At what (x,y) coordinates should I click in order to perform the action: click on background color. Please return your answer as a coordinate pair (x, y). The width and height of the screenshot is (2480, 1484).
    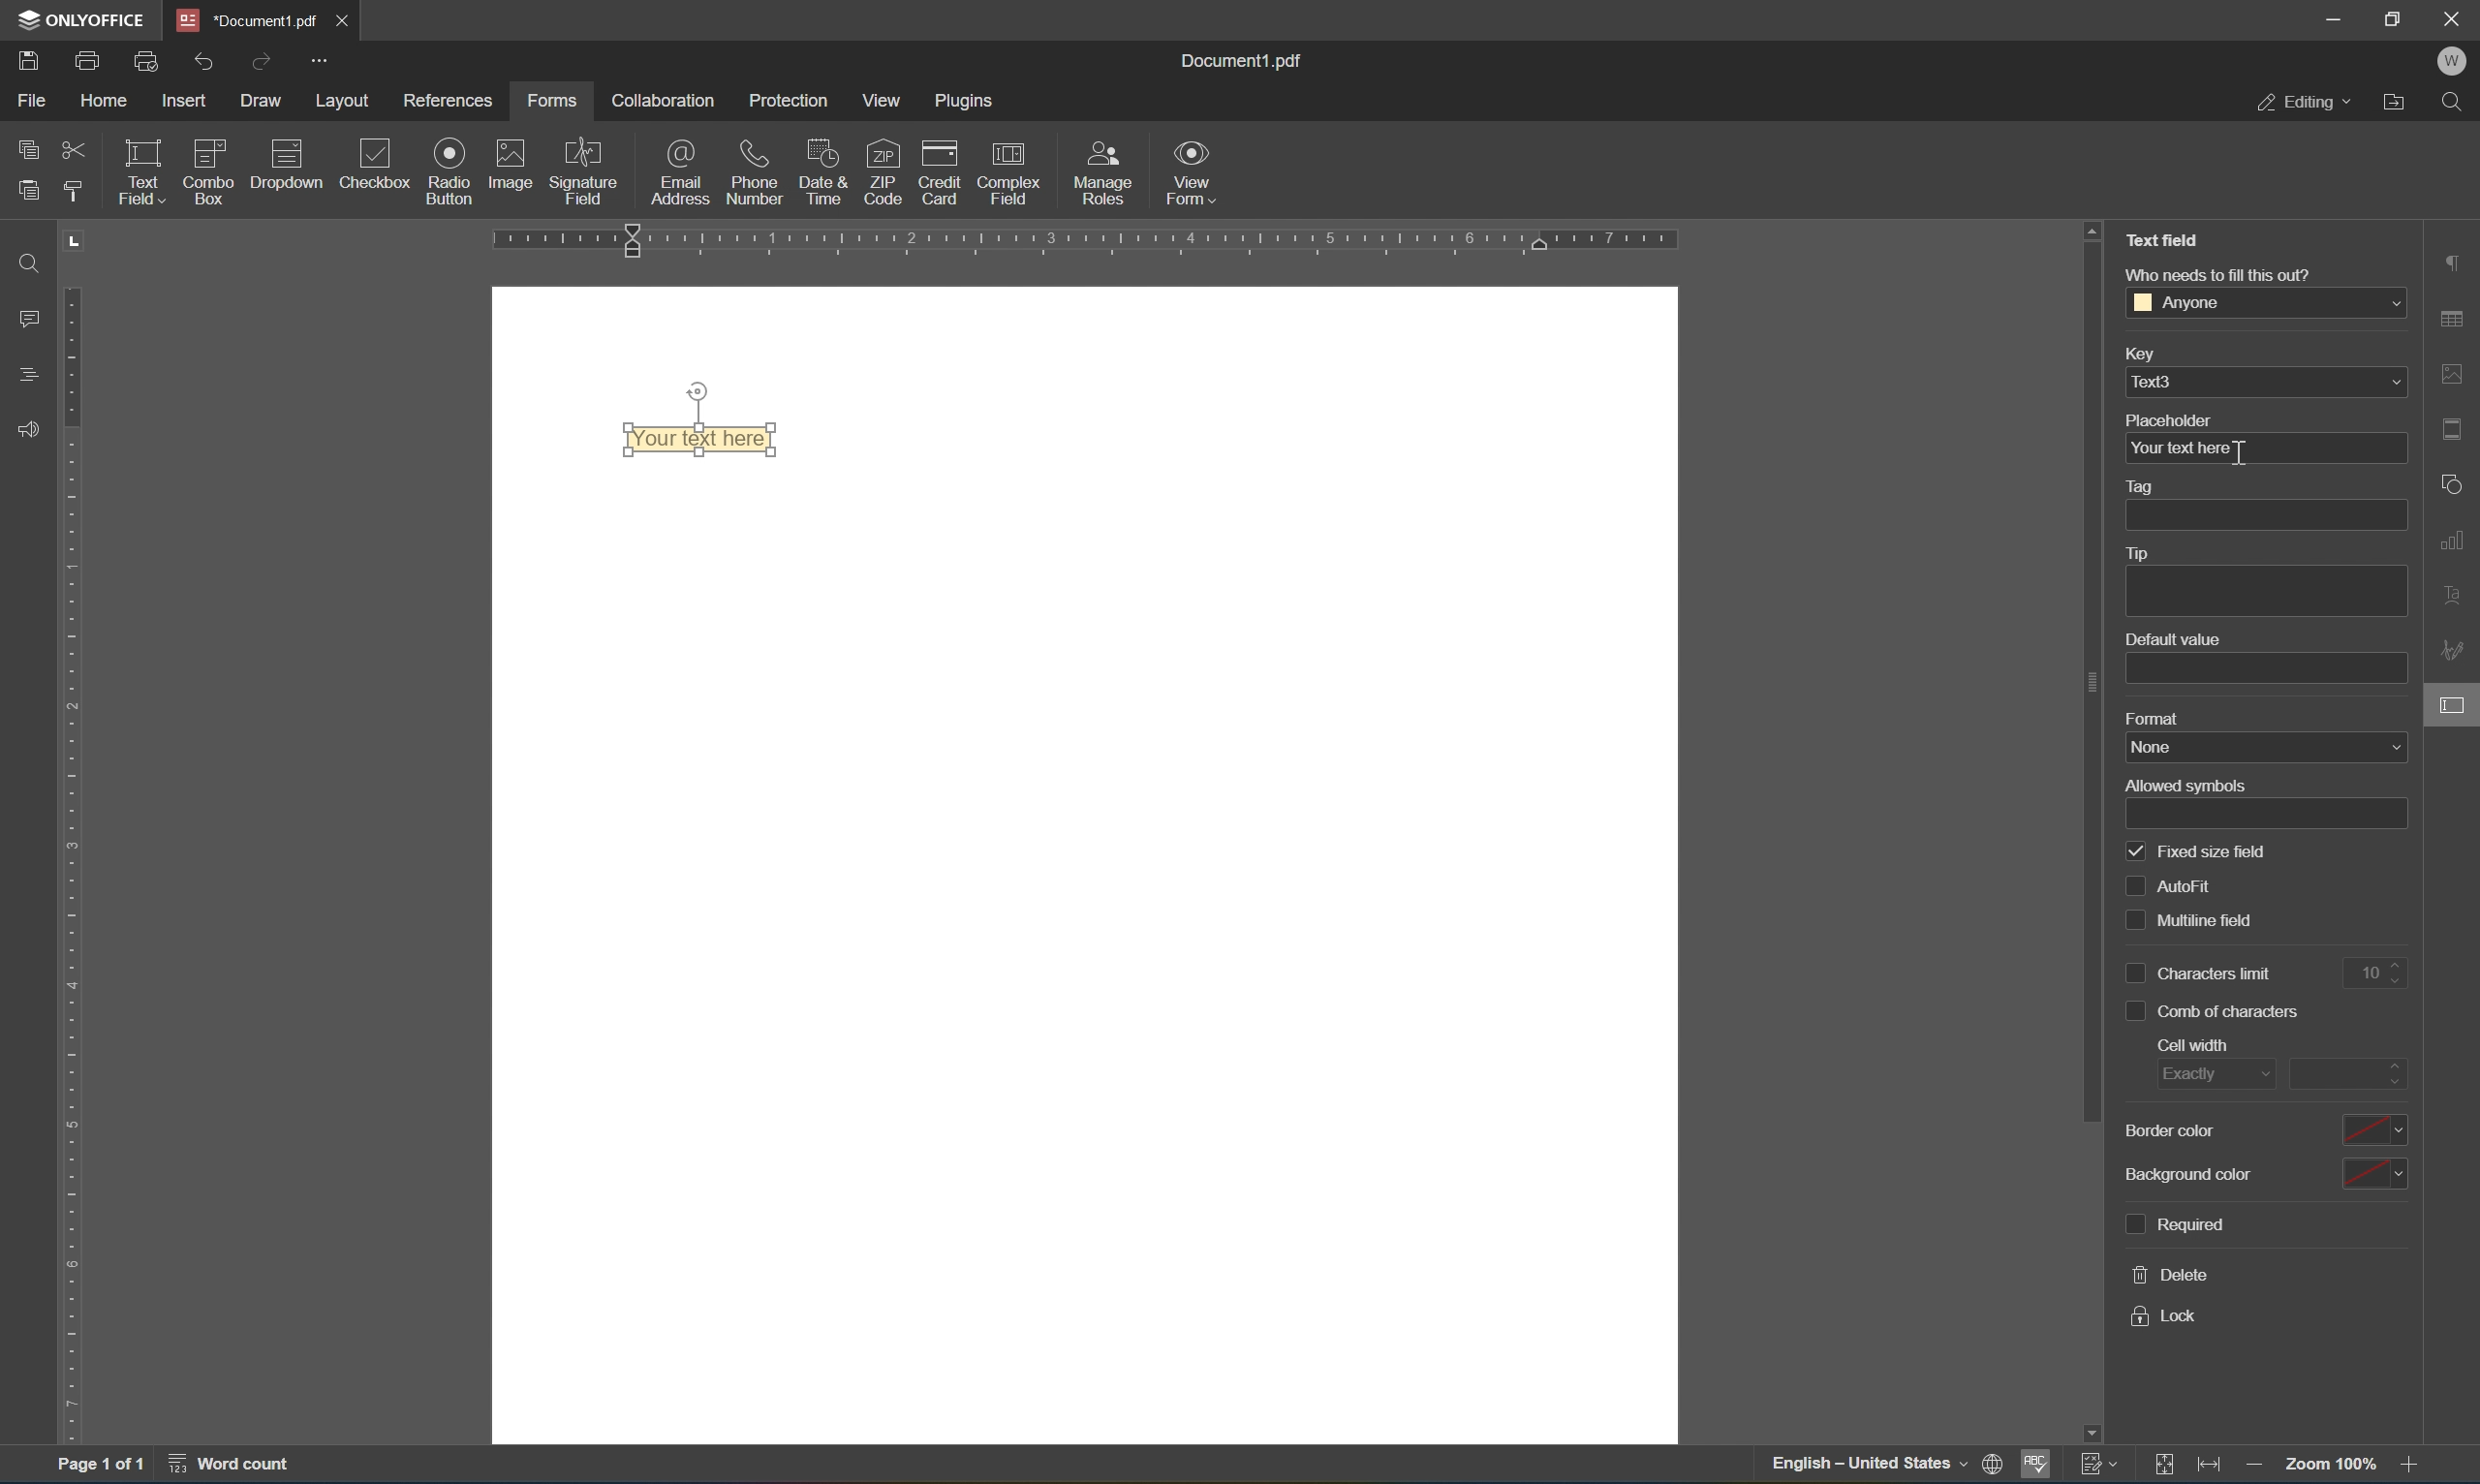
    Looking at the image, I should click on (2268, 1171).